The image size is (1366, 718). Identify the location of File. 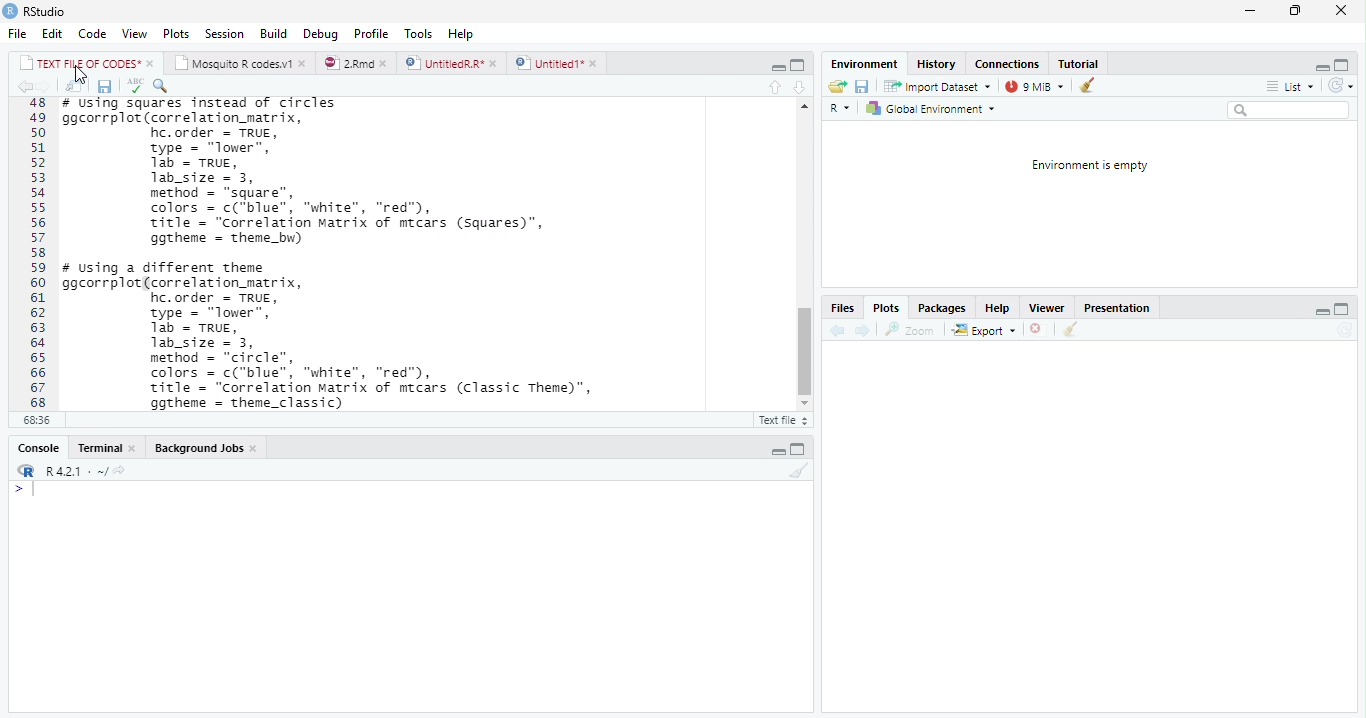
(15, 35).